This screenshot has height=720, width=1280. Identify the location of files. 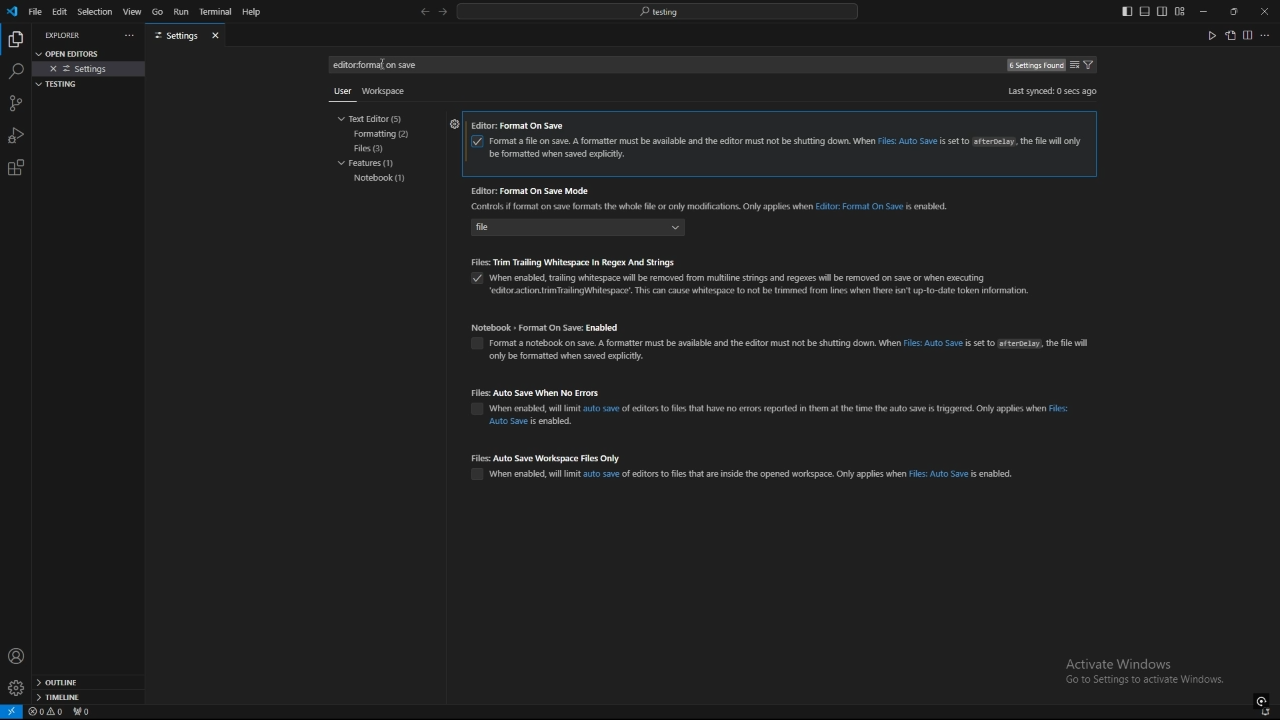
(380, 148).